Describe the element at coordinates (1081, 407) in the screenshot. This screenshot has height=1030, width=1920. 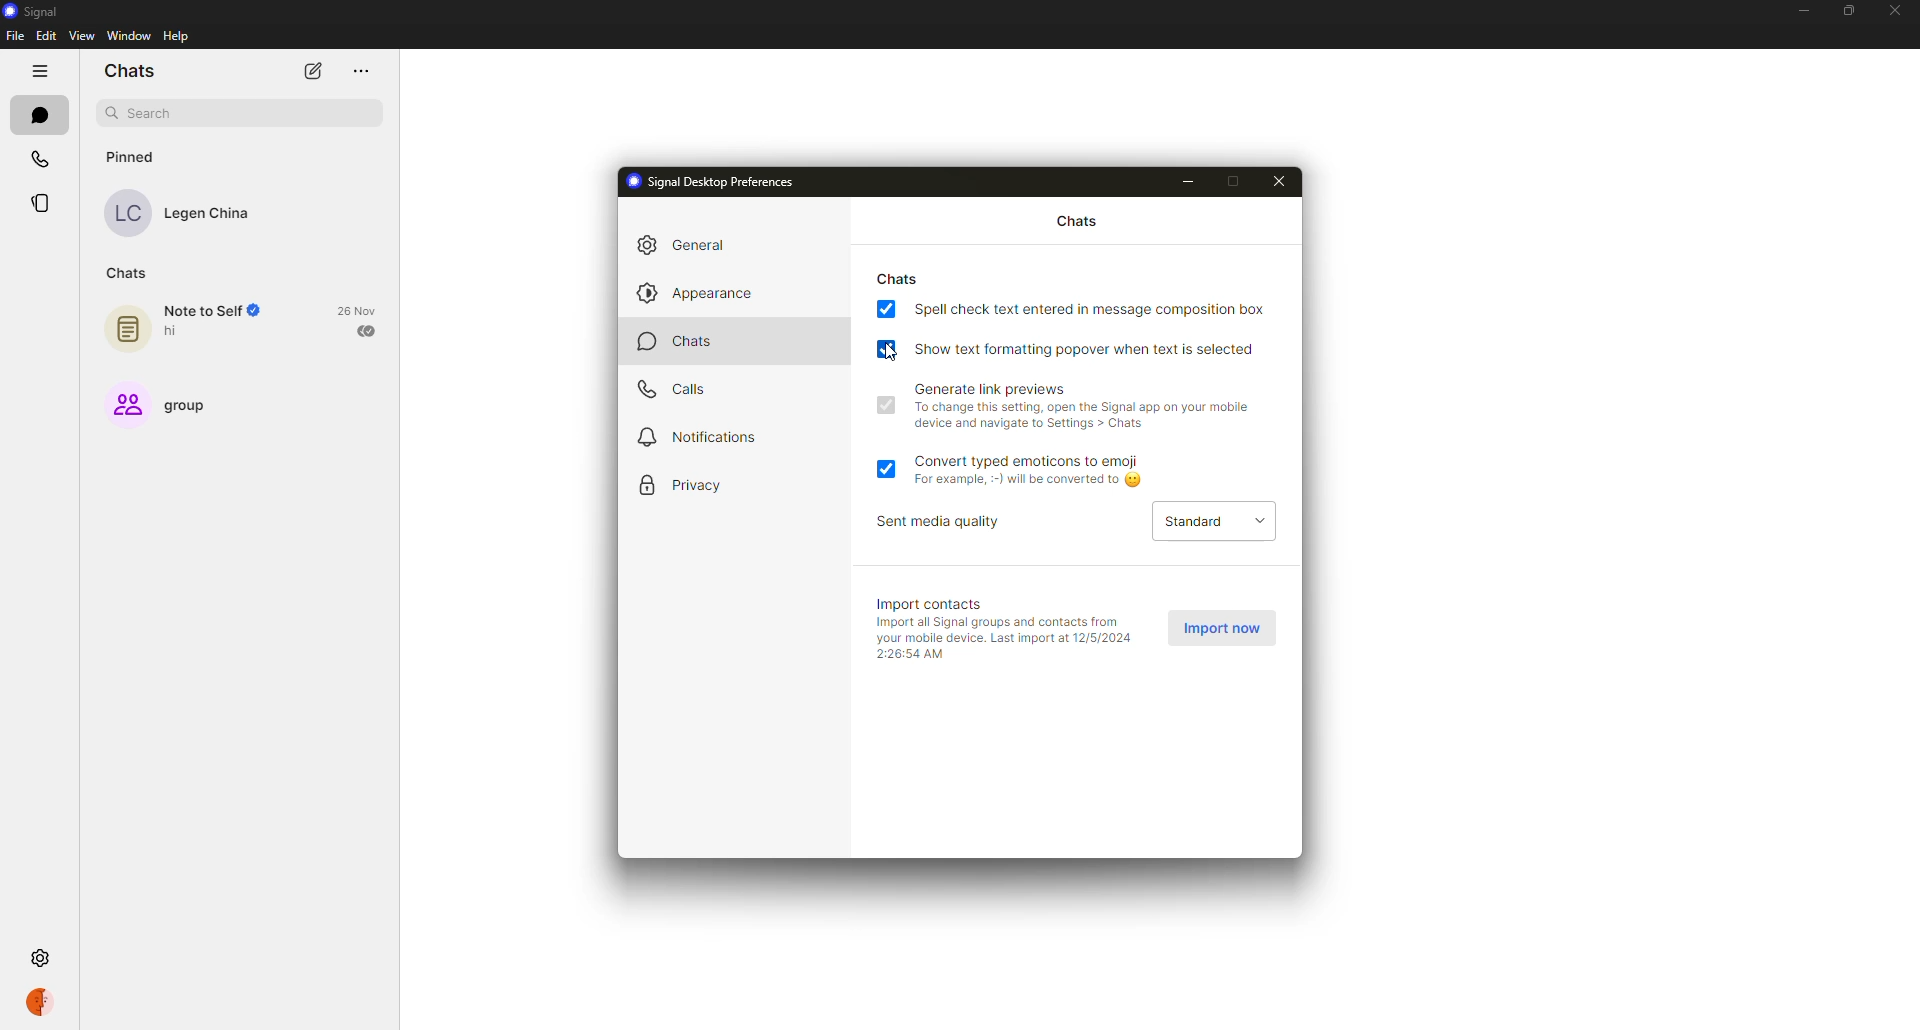
I see `Generate link previews
Fo change this setting, open the Signal app on your mobile
fevice and navigate to Settings > Chats` at that location.